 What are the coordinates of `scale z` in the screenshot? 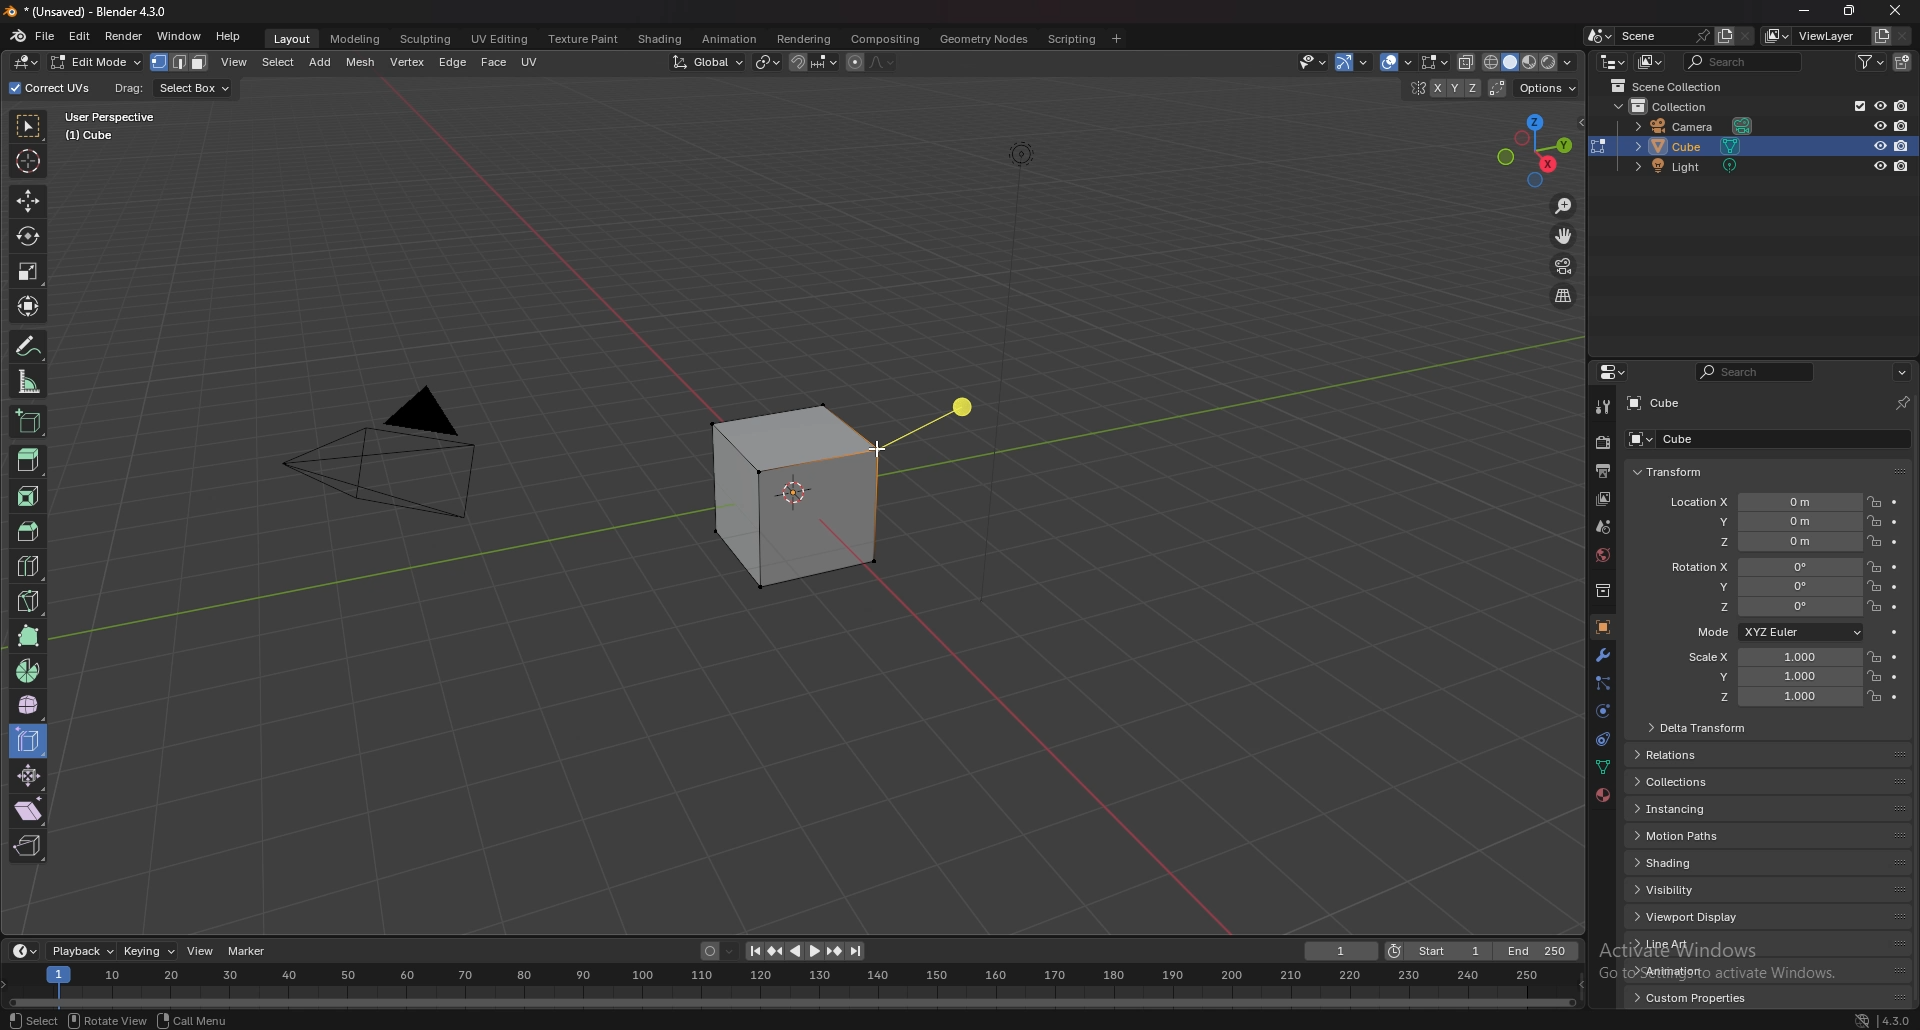 It's located at (1776, 698).